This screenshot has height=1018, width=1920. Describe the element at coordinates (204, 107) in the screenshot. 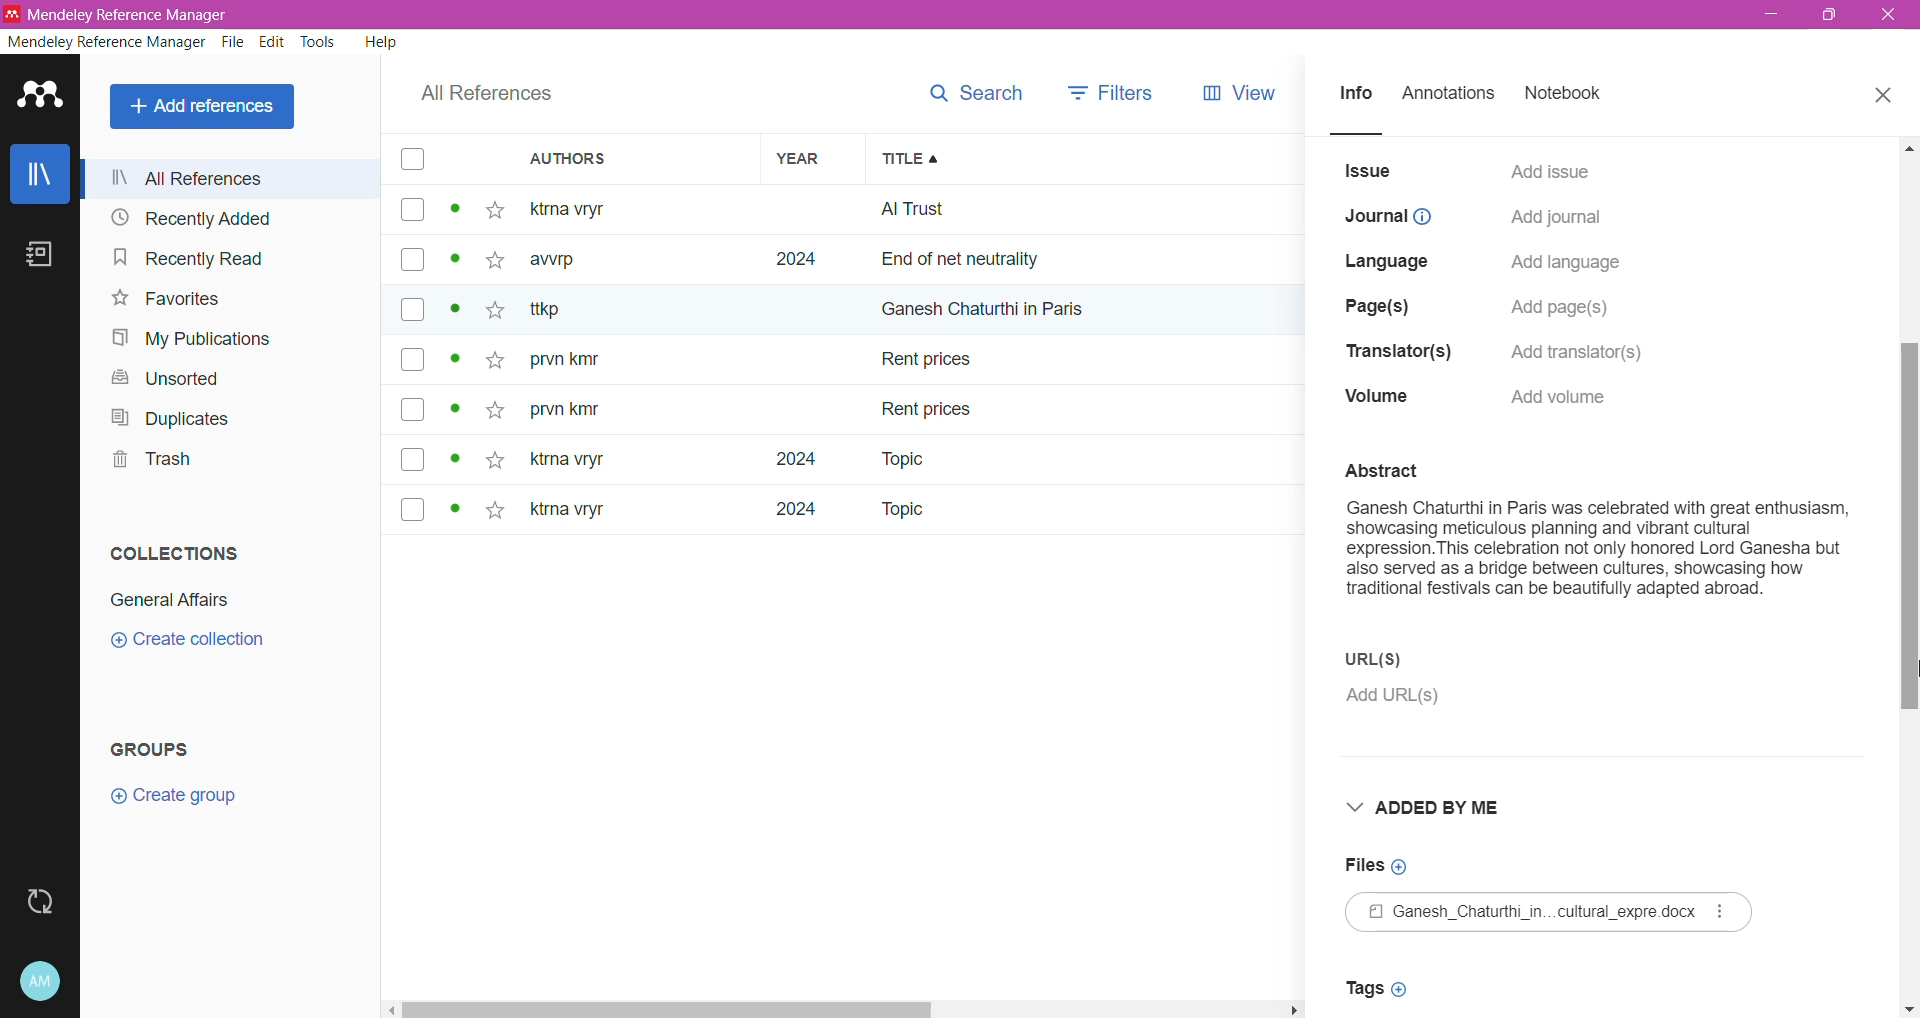

I see `Add References` at that location.